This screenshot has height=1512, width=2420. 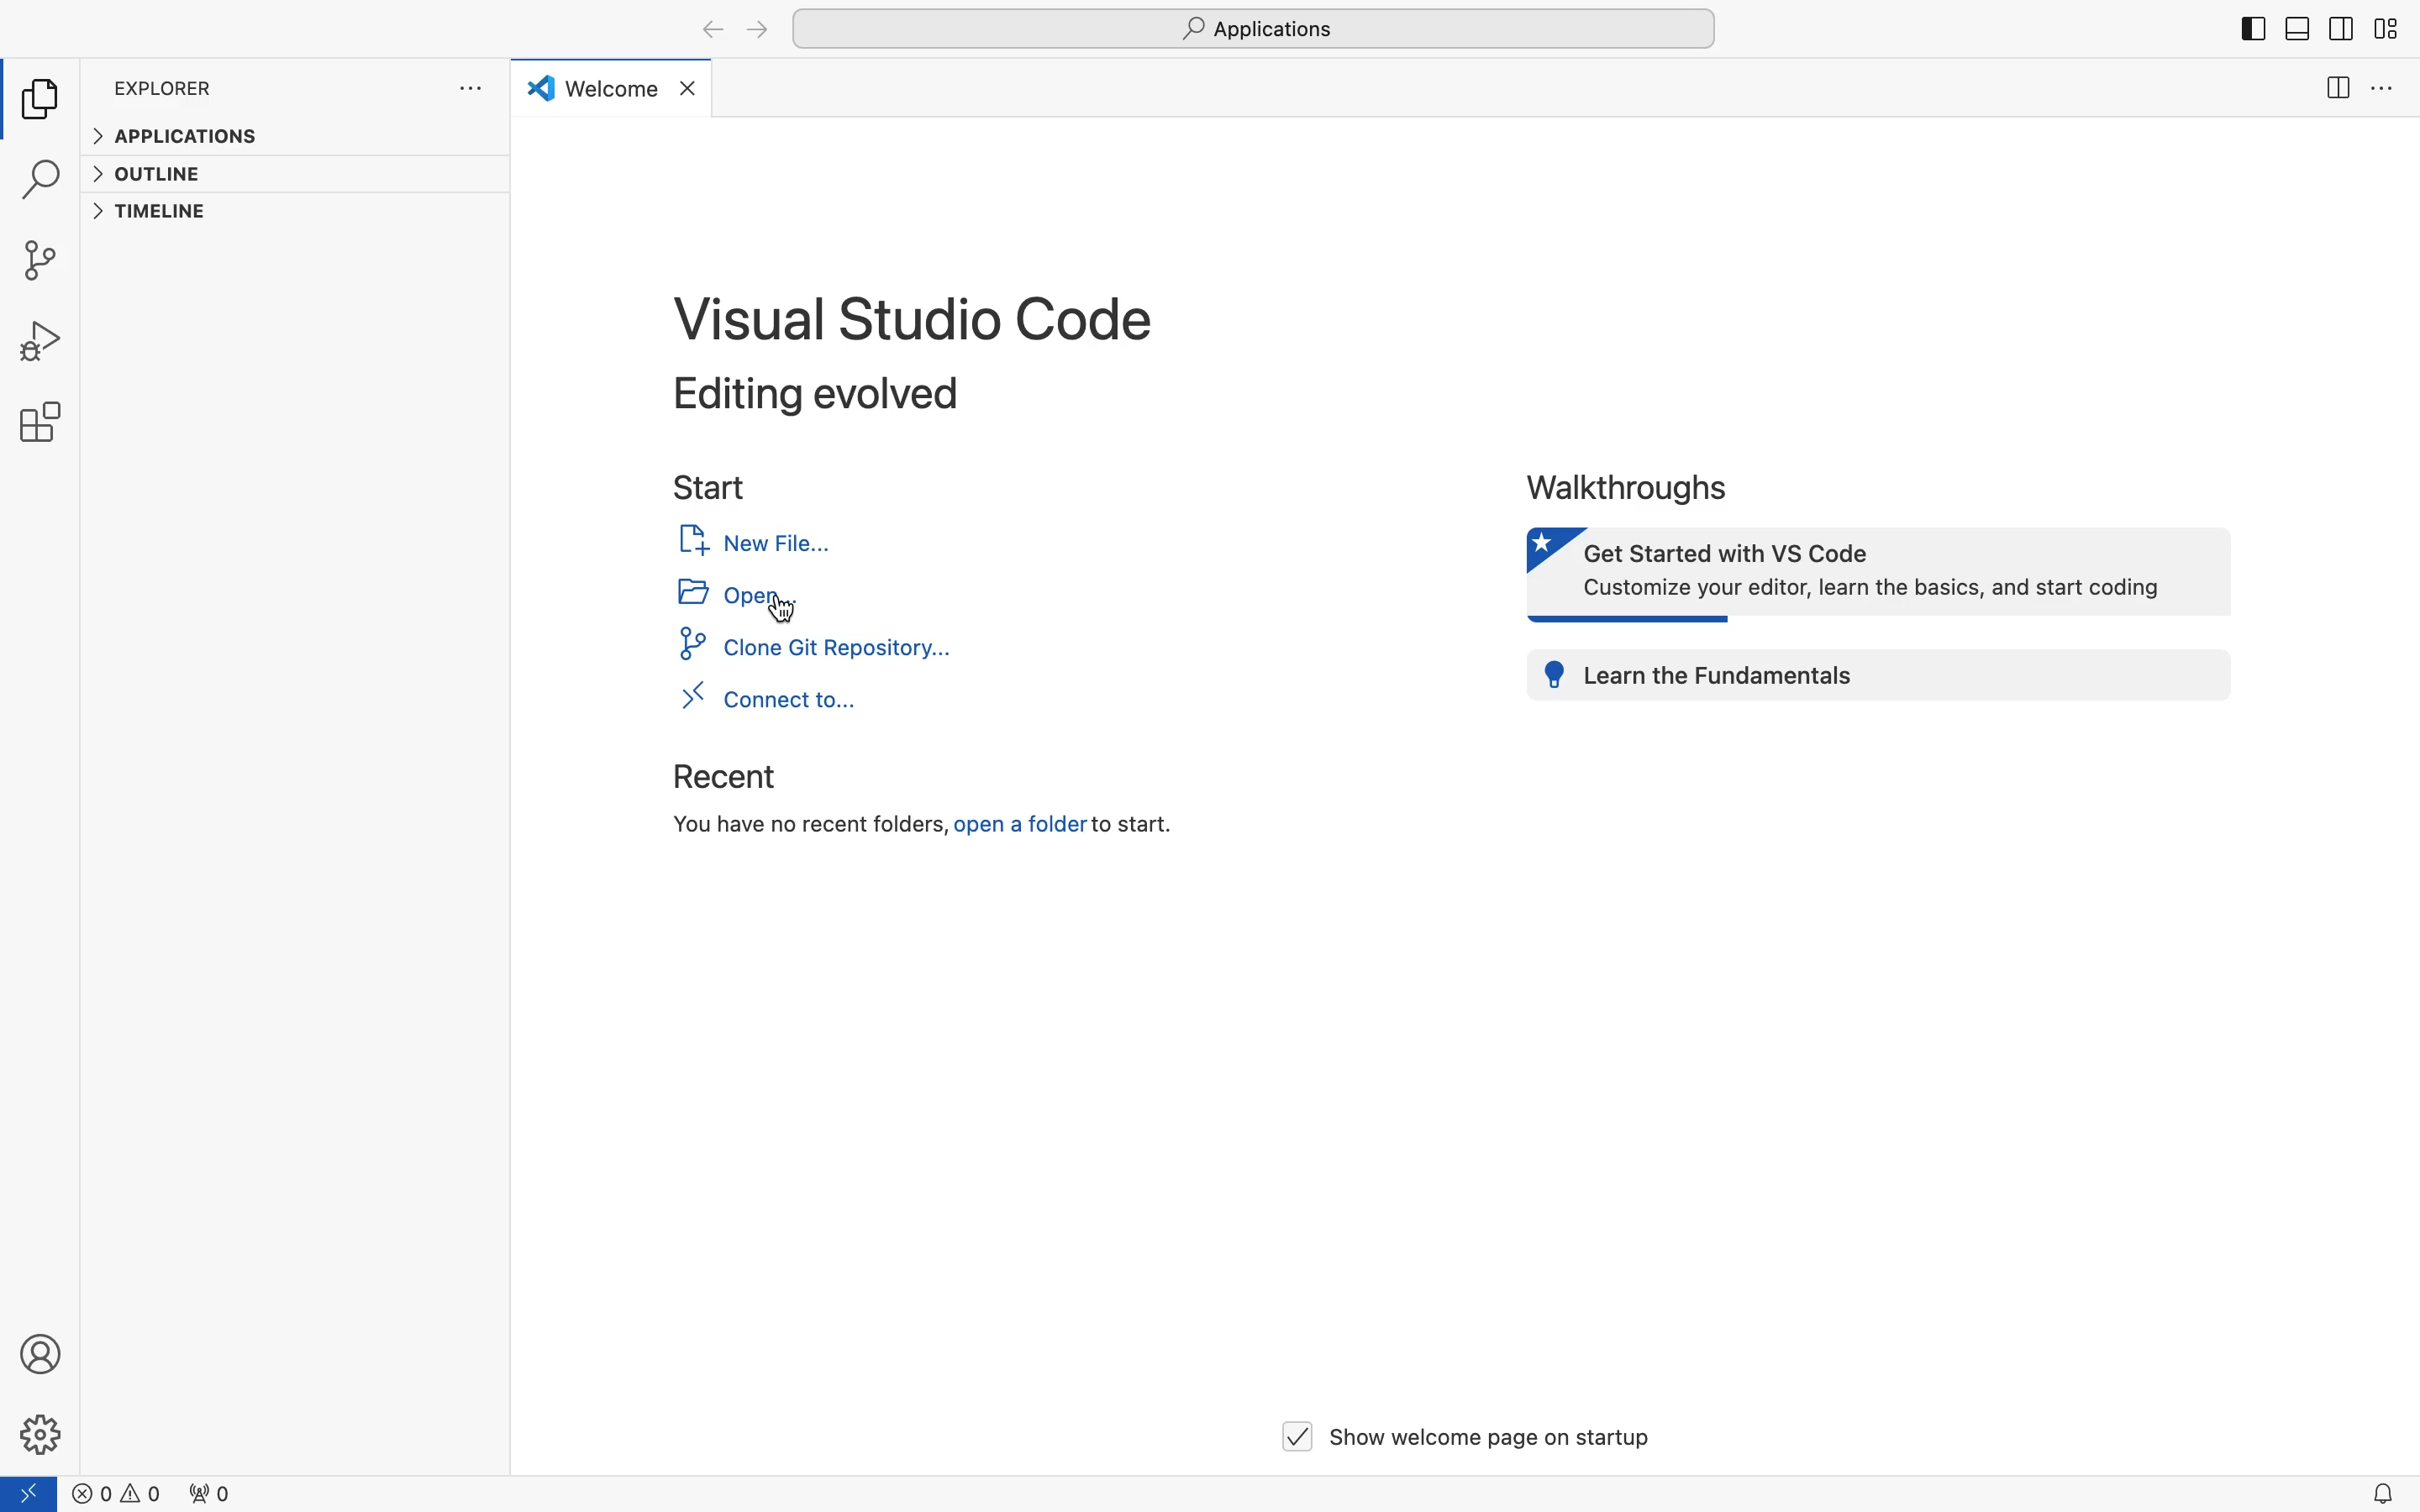 I want to click on warning, cautions, so click(x=188, y=1494).